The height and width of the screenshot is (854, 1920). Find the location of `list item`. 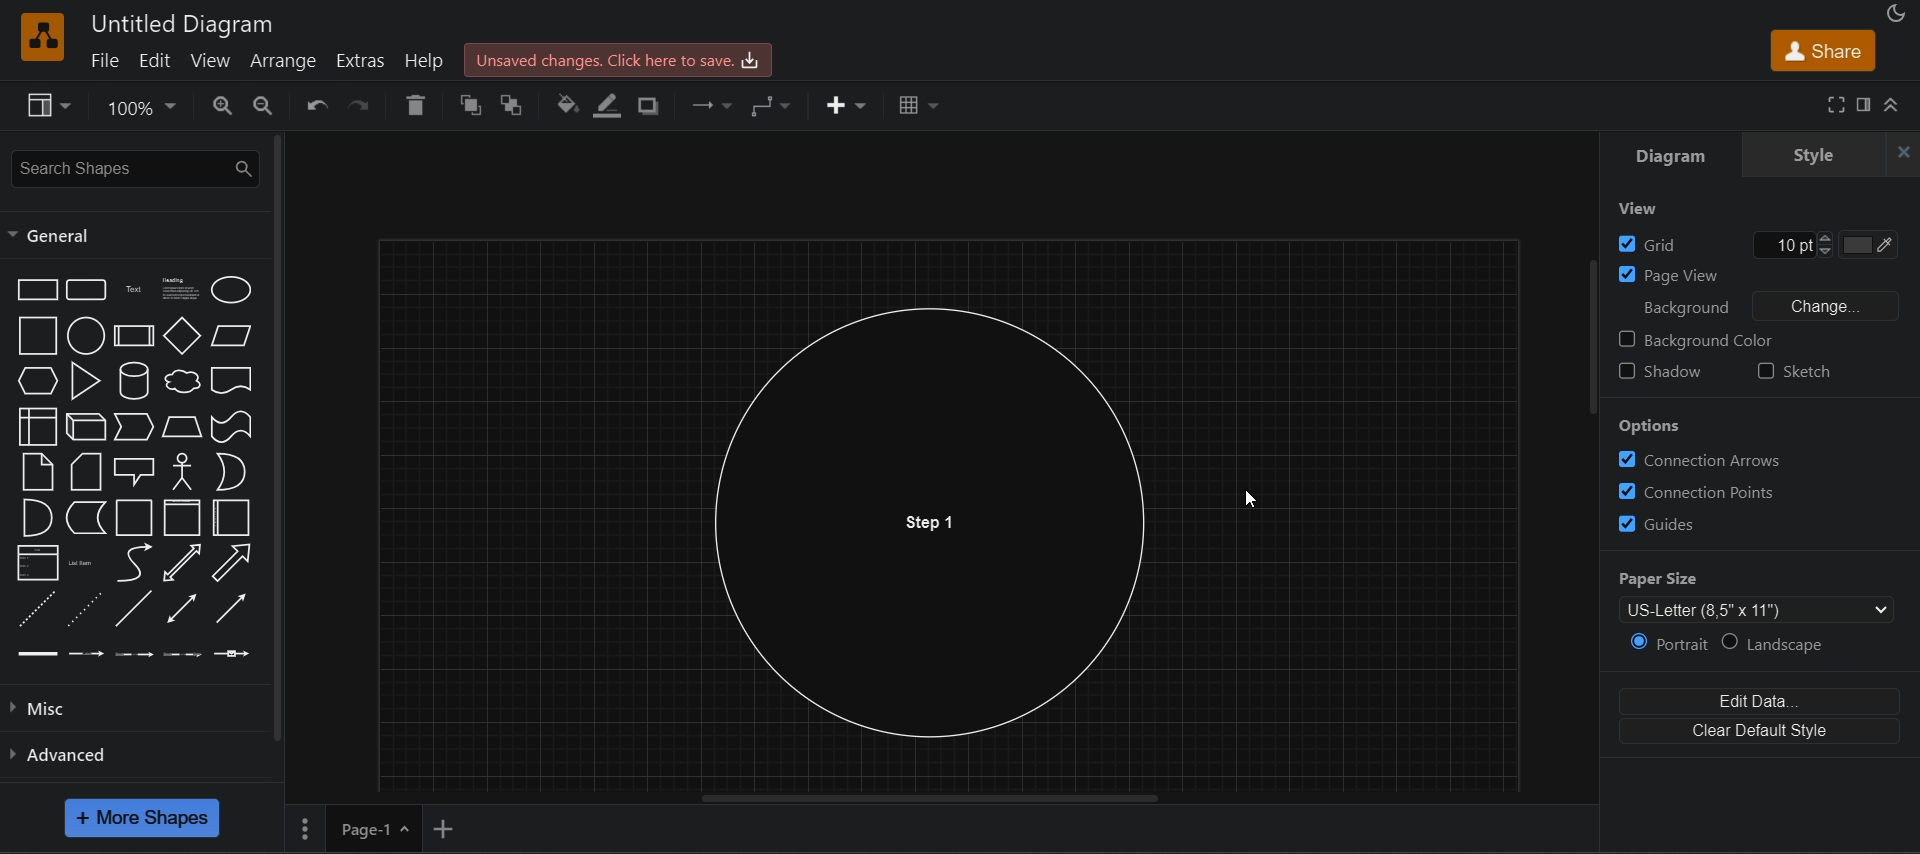

list item is located at coordinates (84, 564).